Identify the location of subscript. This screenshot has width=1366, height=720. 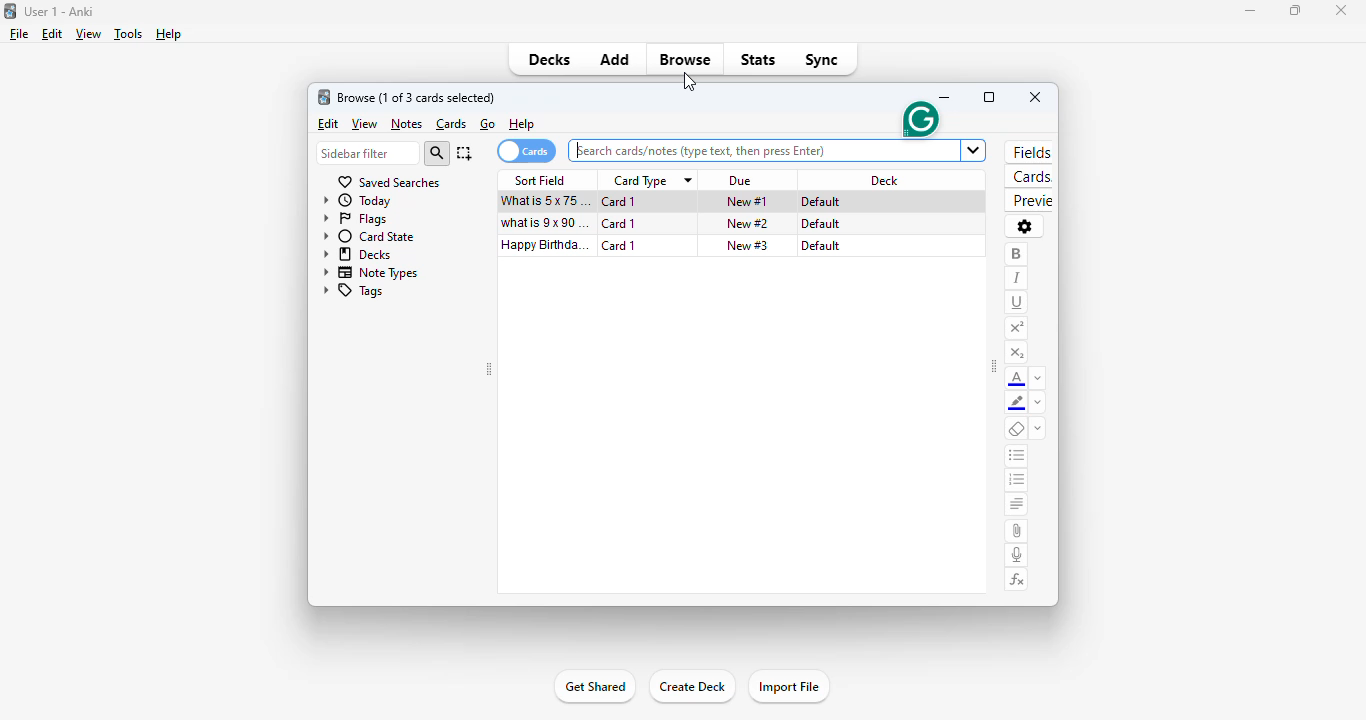
(1017, 353).